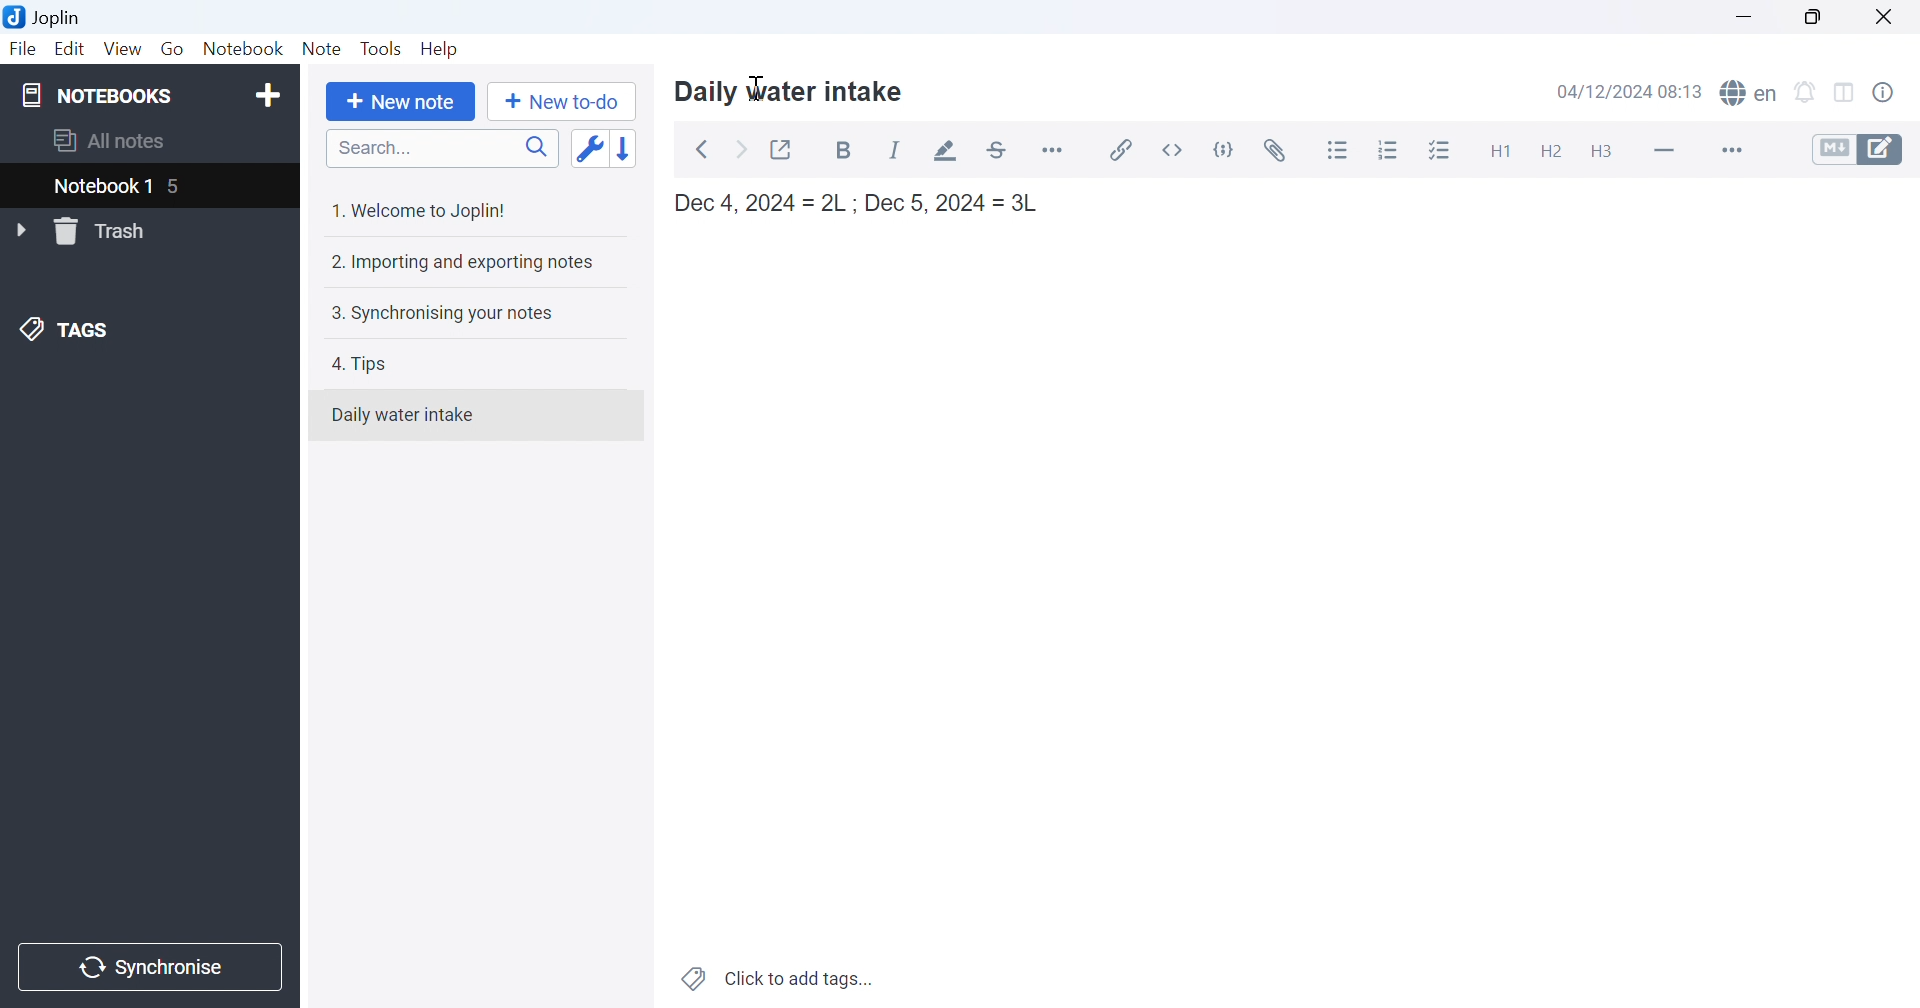 Image resolution: width=1920 pixels, height=1008 pixels. Describe the element at coordinates (368, 363) in the screenshot. I see `4. Tips` at that location.